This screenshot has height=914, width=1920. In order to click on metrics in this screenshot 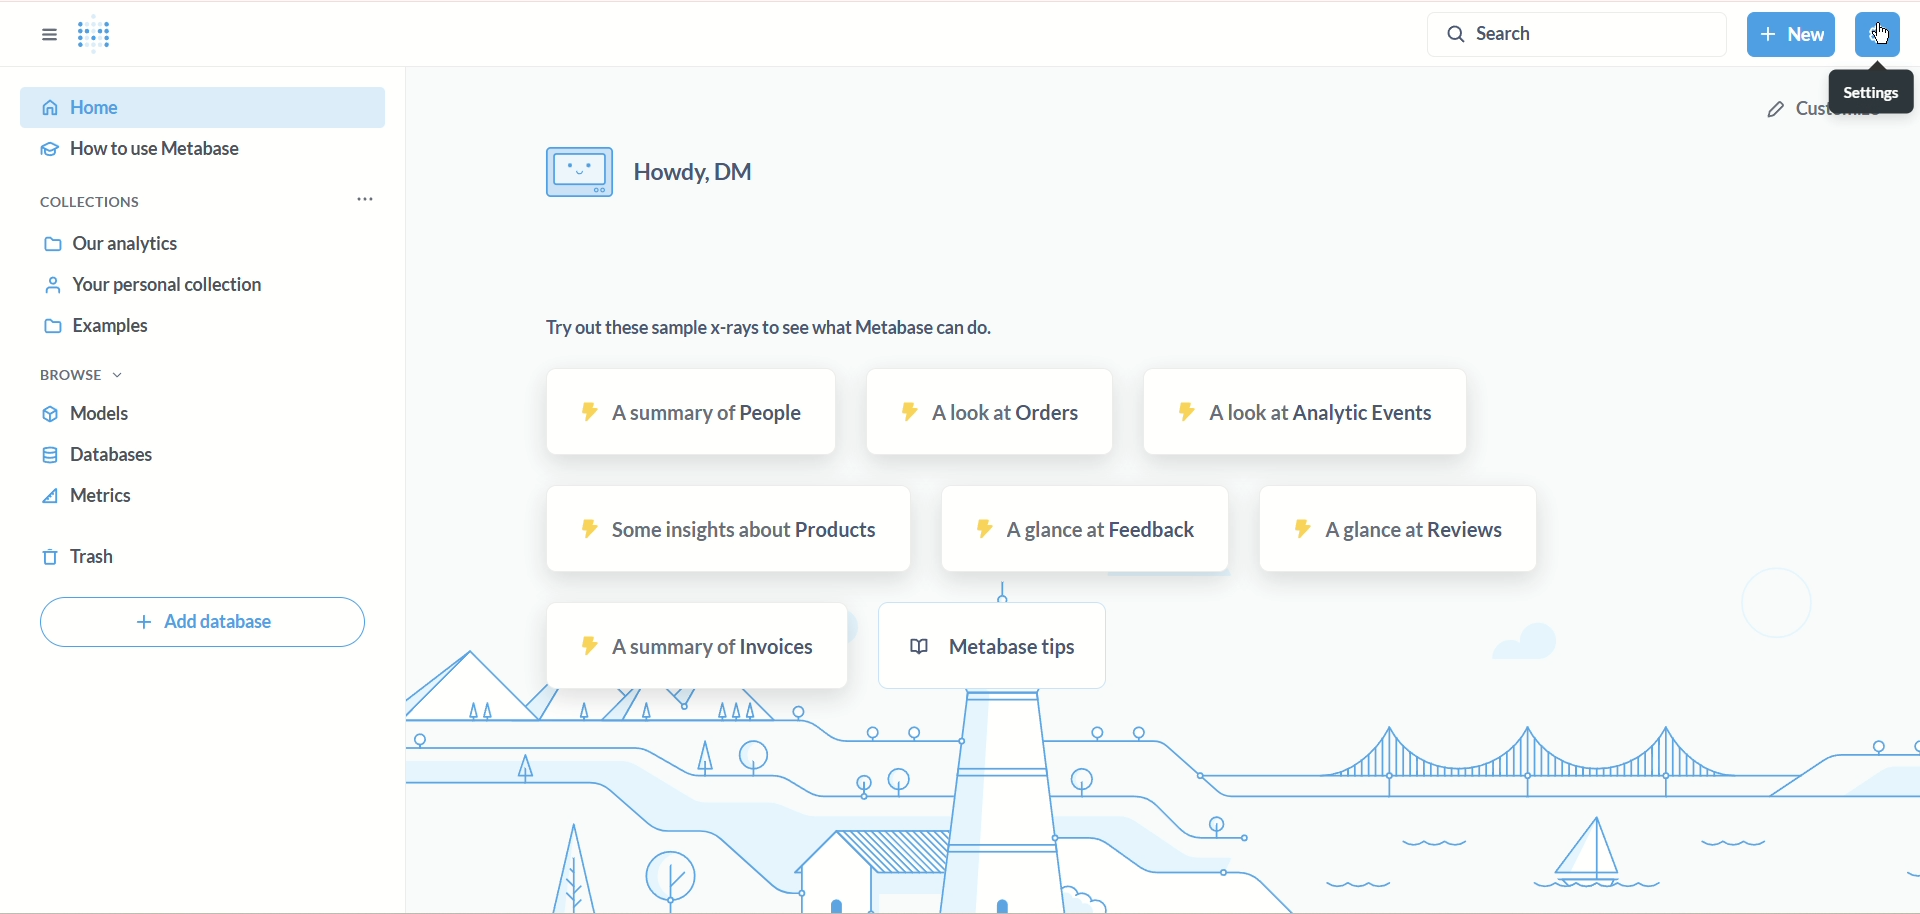, I will do `click(85, 497)`.